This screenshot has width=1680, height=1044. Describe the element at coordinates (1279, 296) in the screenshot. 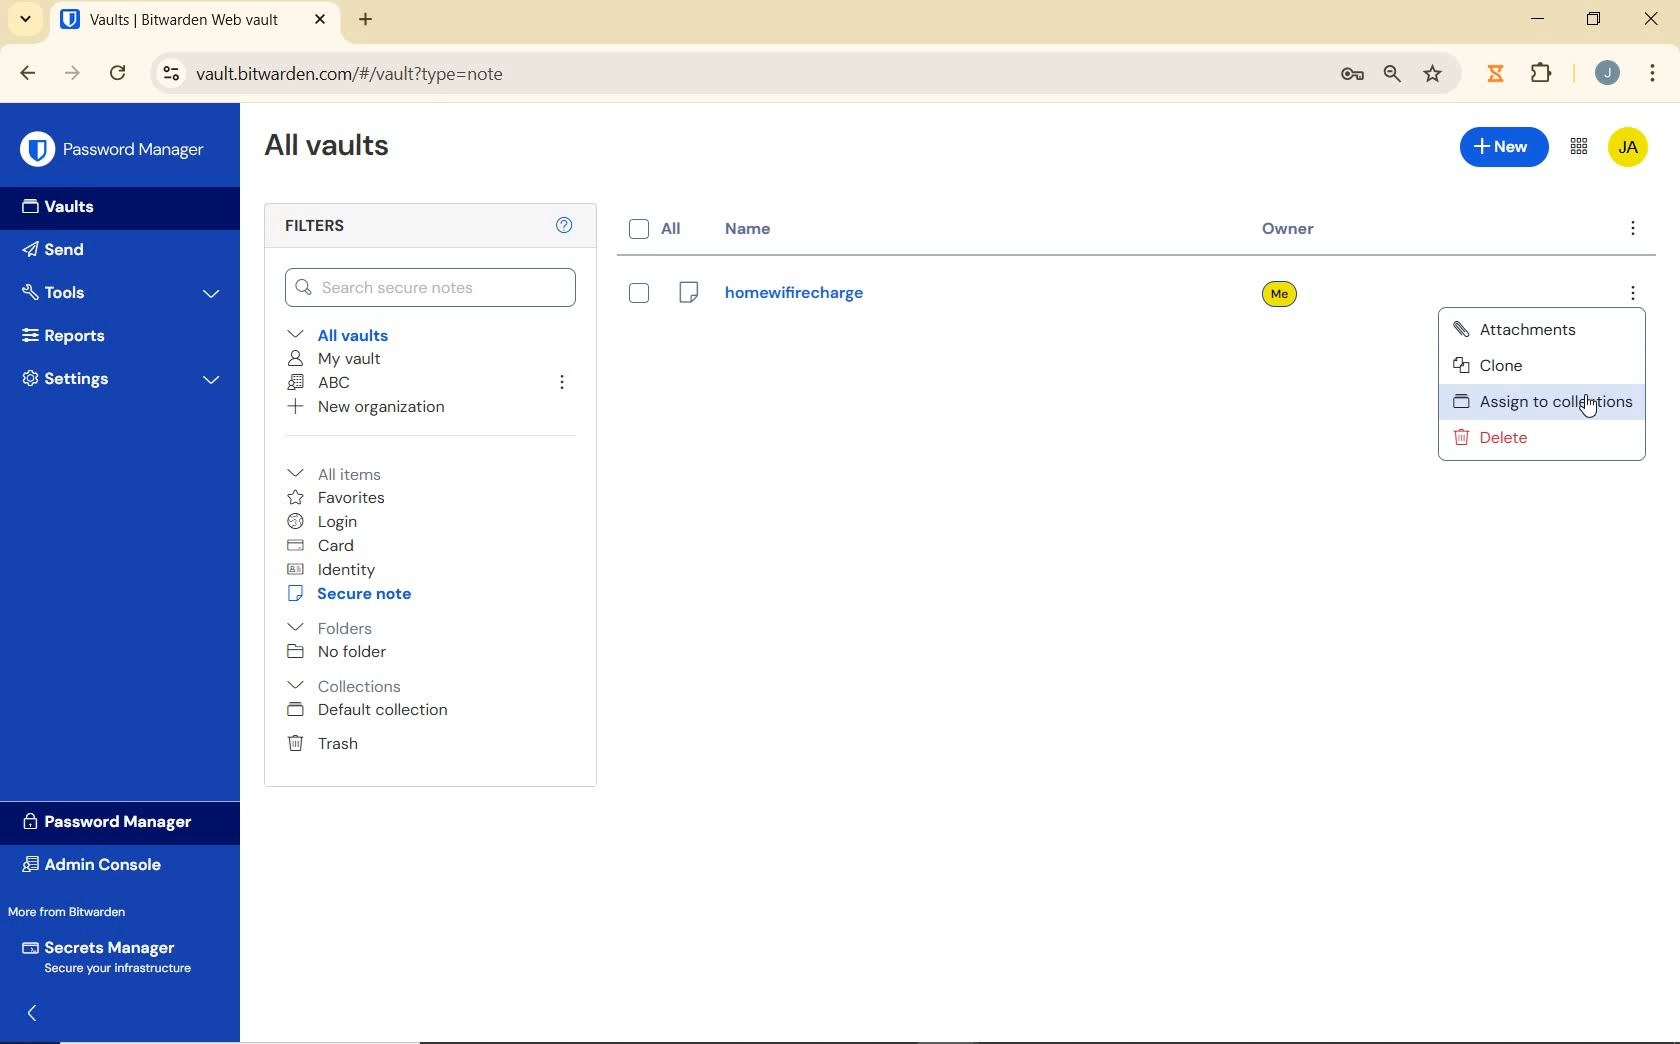

I see `owner` at that location.